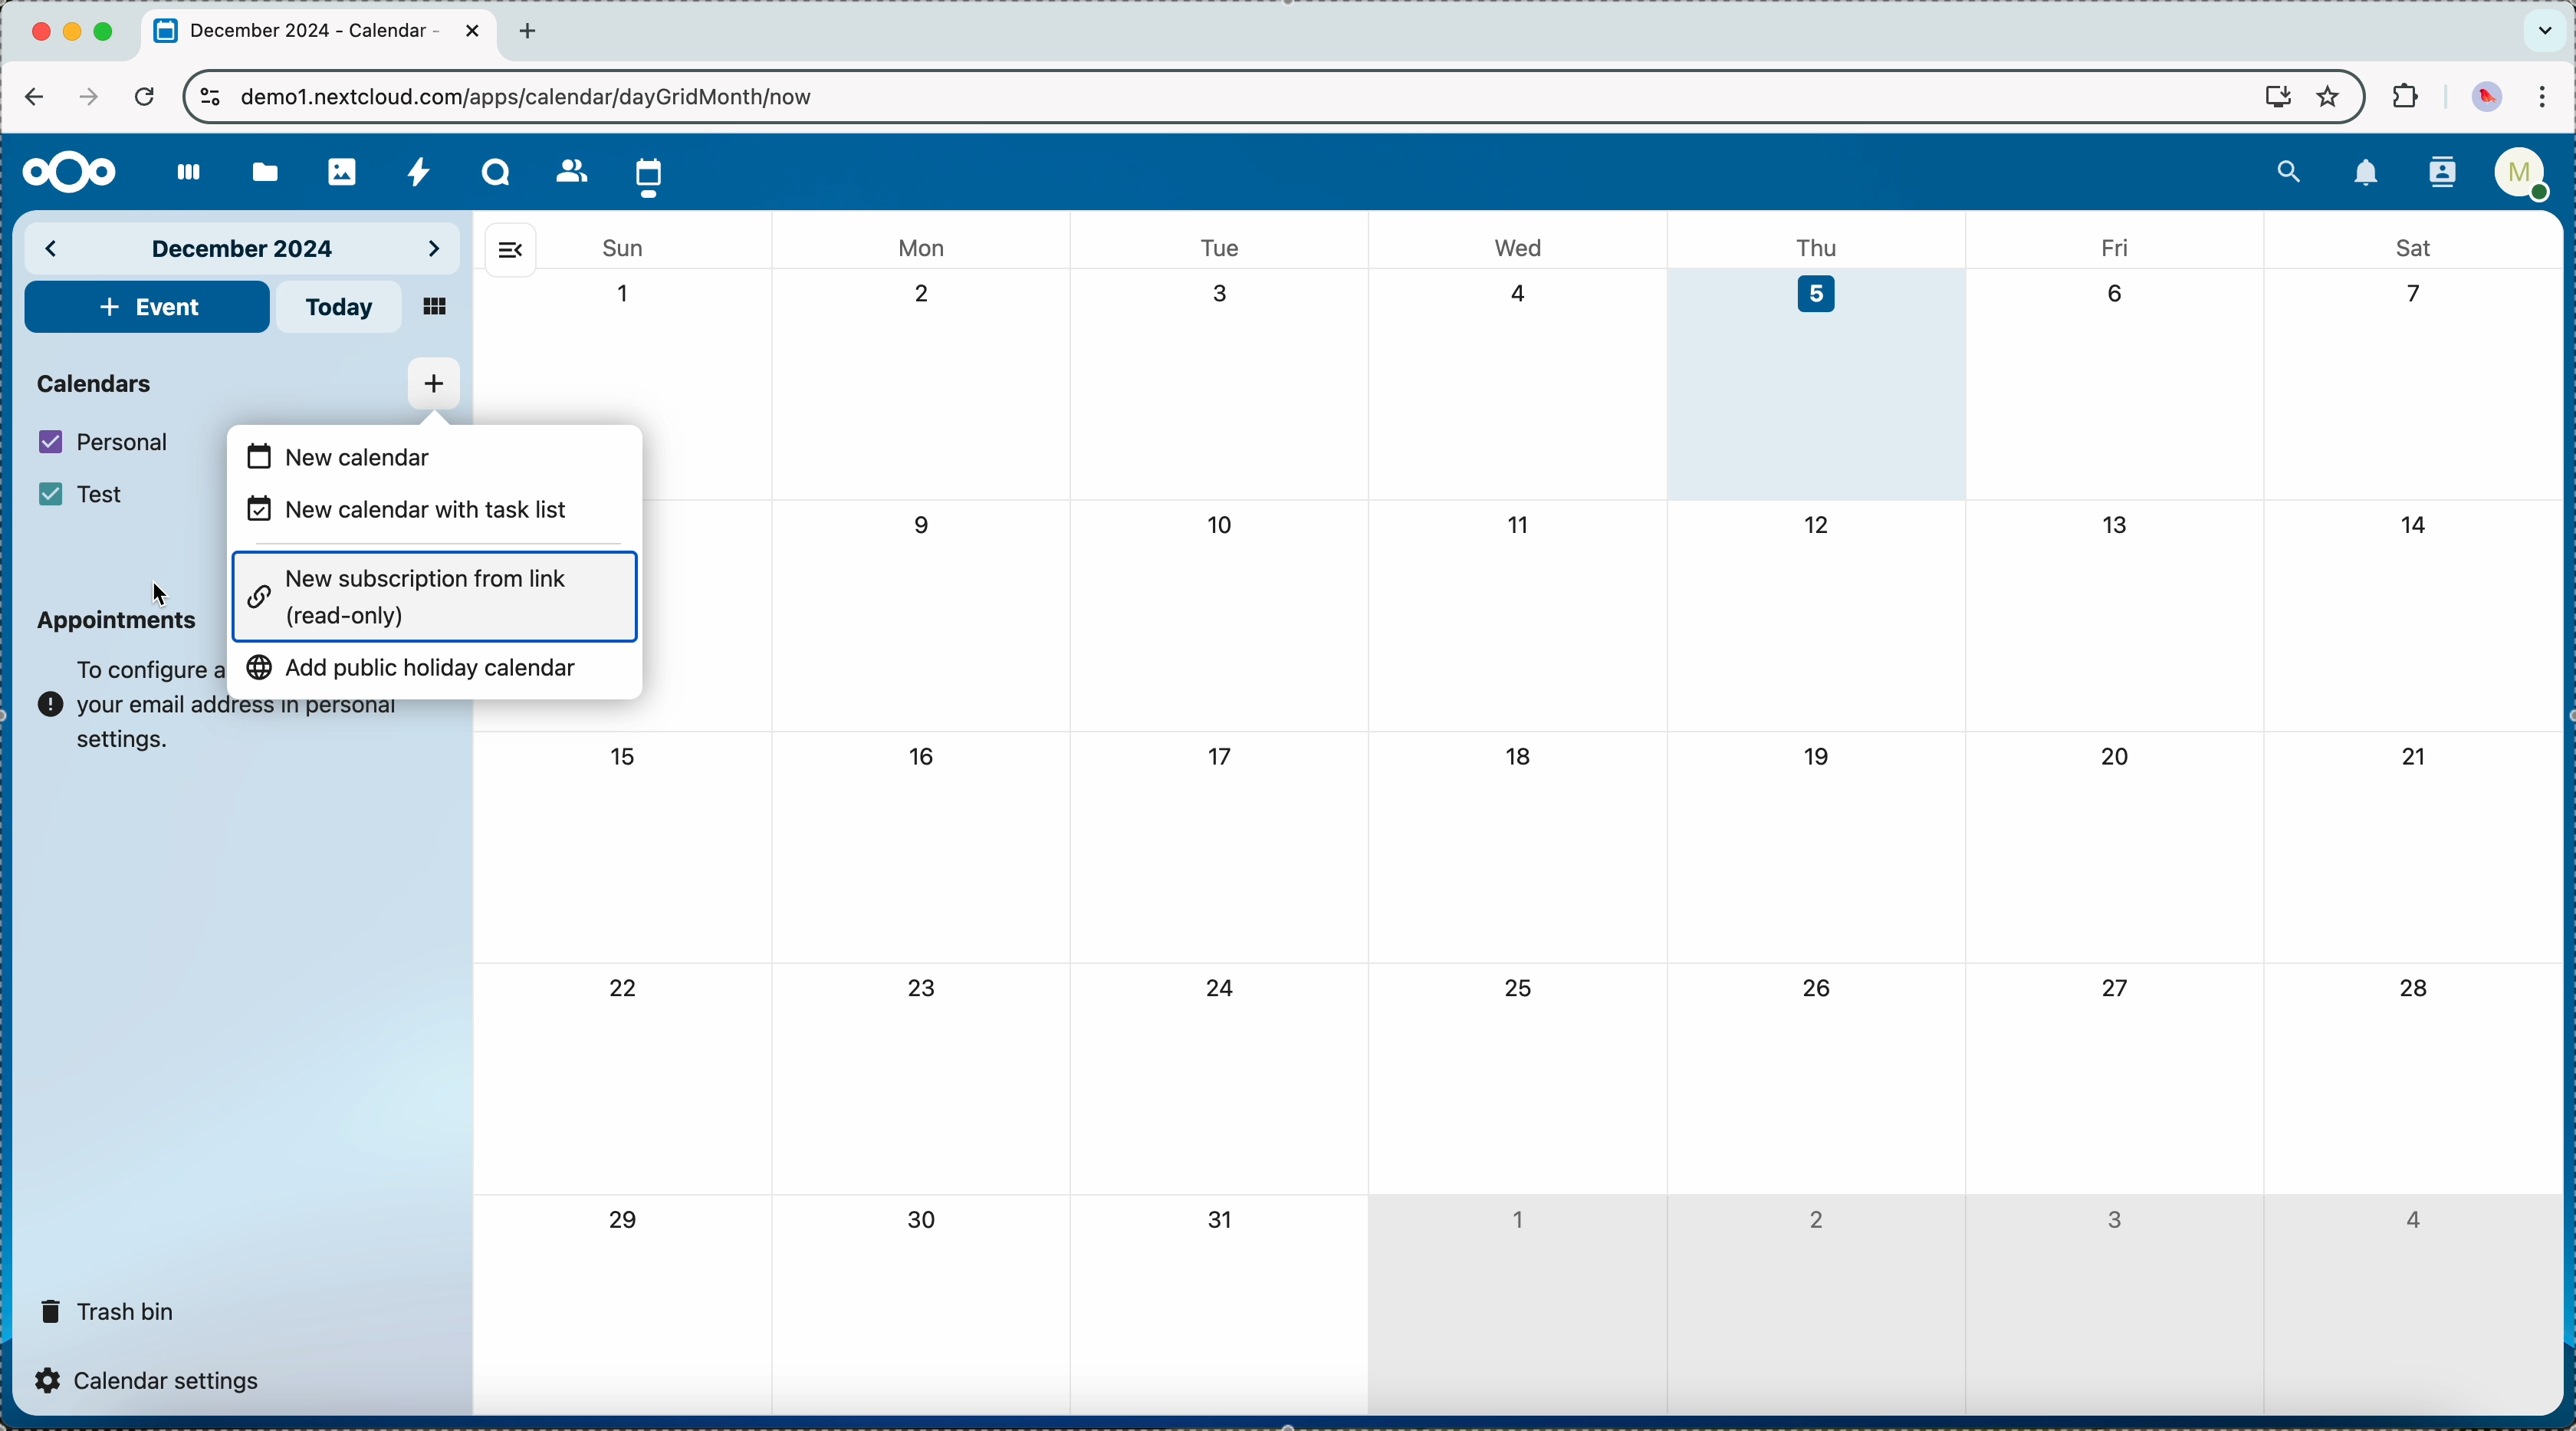 This screenshot has width=2576, height=1431. Describe the element at coordinates (143, 95) in the screenshot. I see `refresh the page` at that location.